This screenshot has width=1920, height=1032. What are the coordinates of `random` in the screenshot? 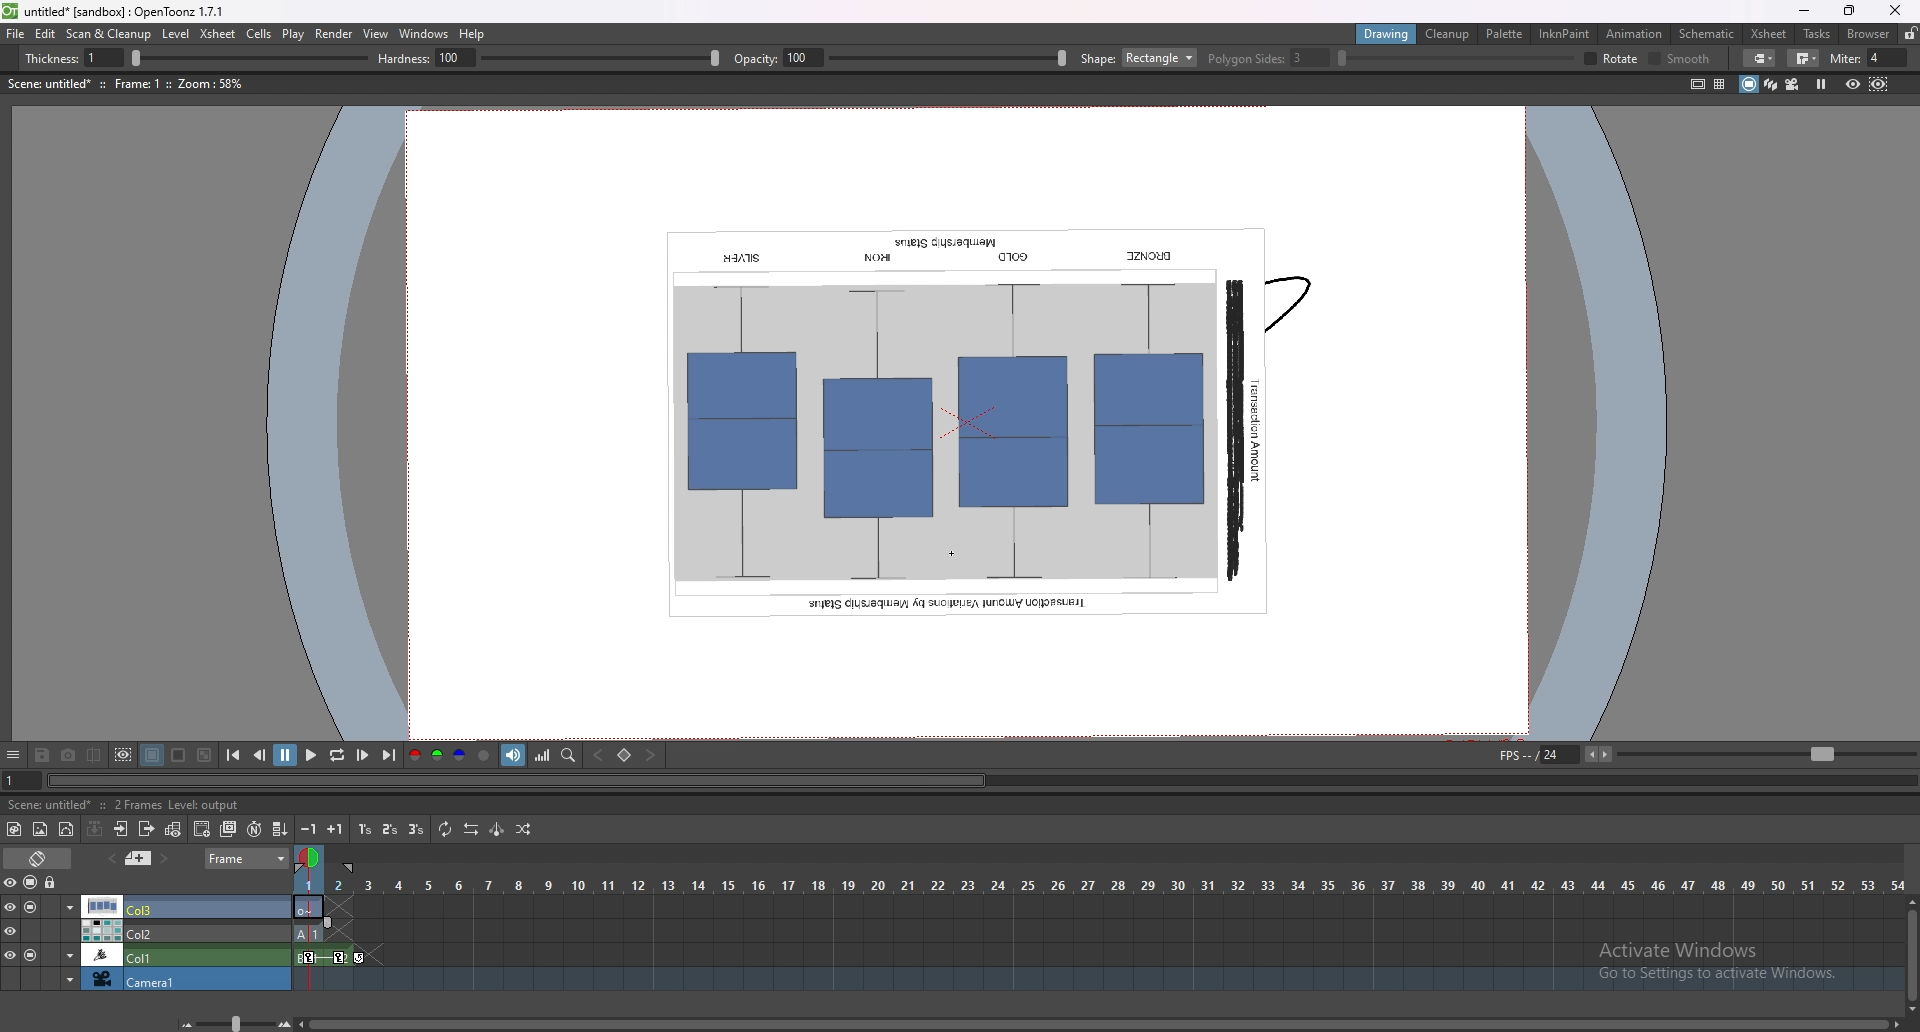 It's located at (524, 829).